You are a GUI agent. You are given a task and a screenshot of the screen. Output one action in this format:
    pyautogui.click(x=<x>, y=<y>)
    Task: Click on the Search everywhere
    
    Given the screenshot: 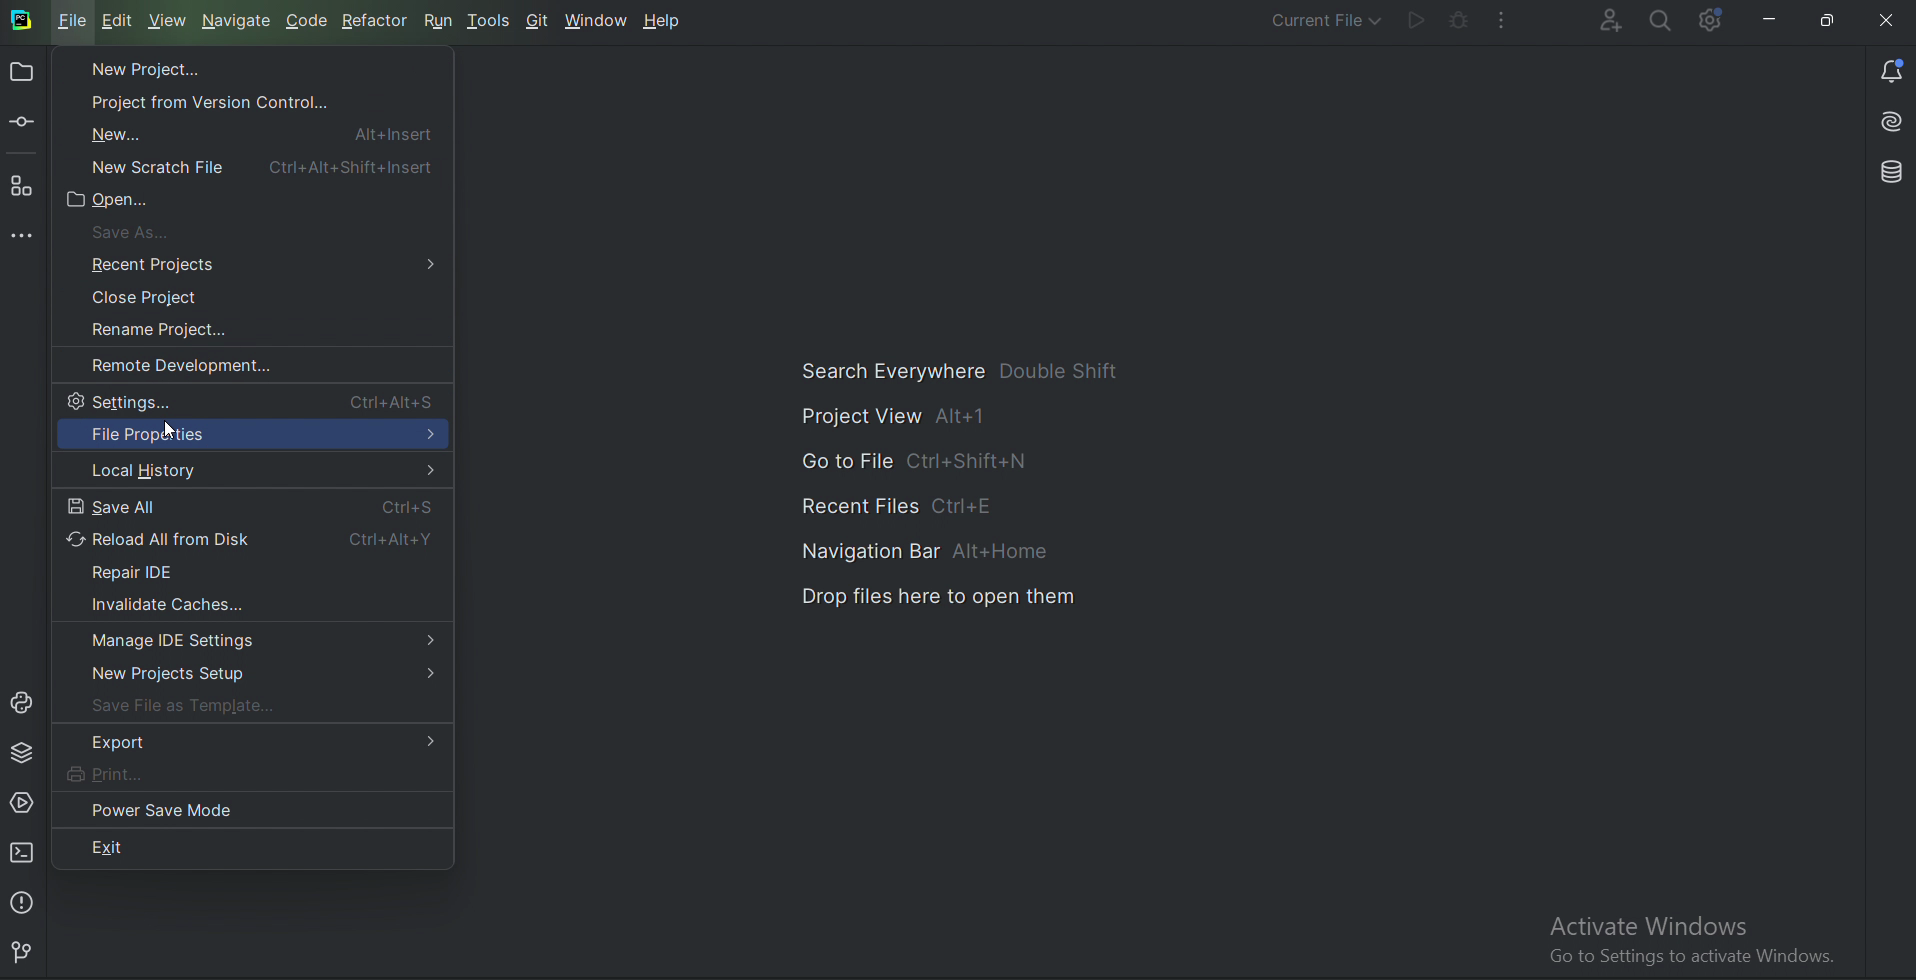 What is the action you would take?
    pyautogui.click(x=1663, y=22)
    